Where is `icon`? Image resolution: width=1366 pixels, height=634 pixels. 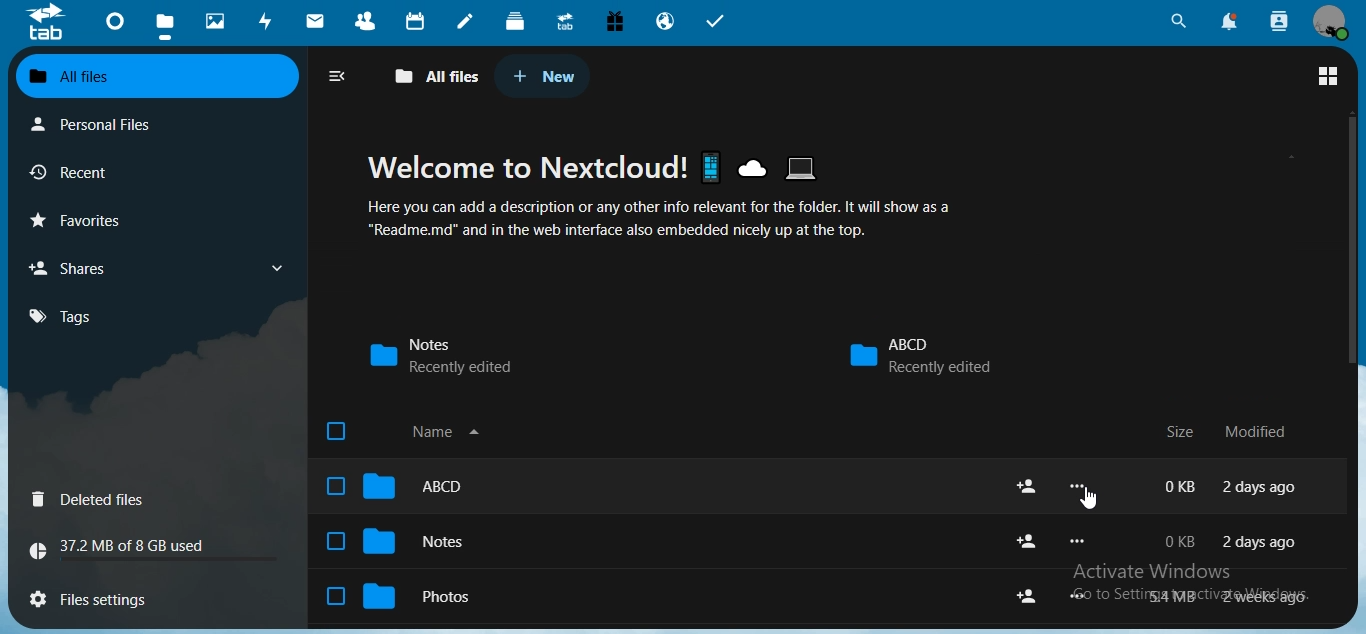 icon is located at coordinates (47, 23).